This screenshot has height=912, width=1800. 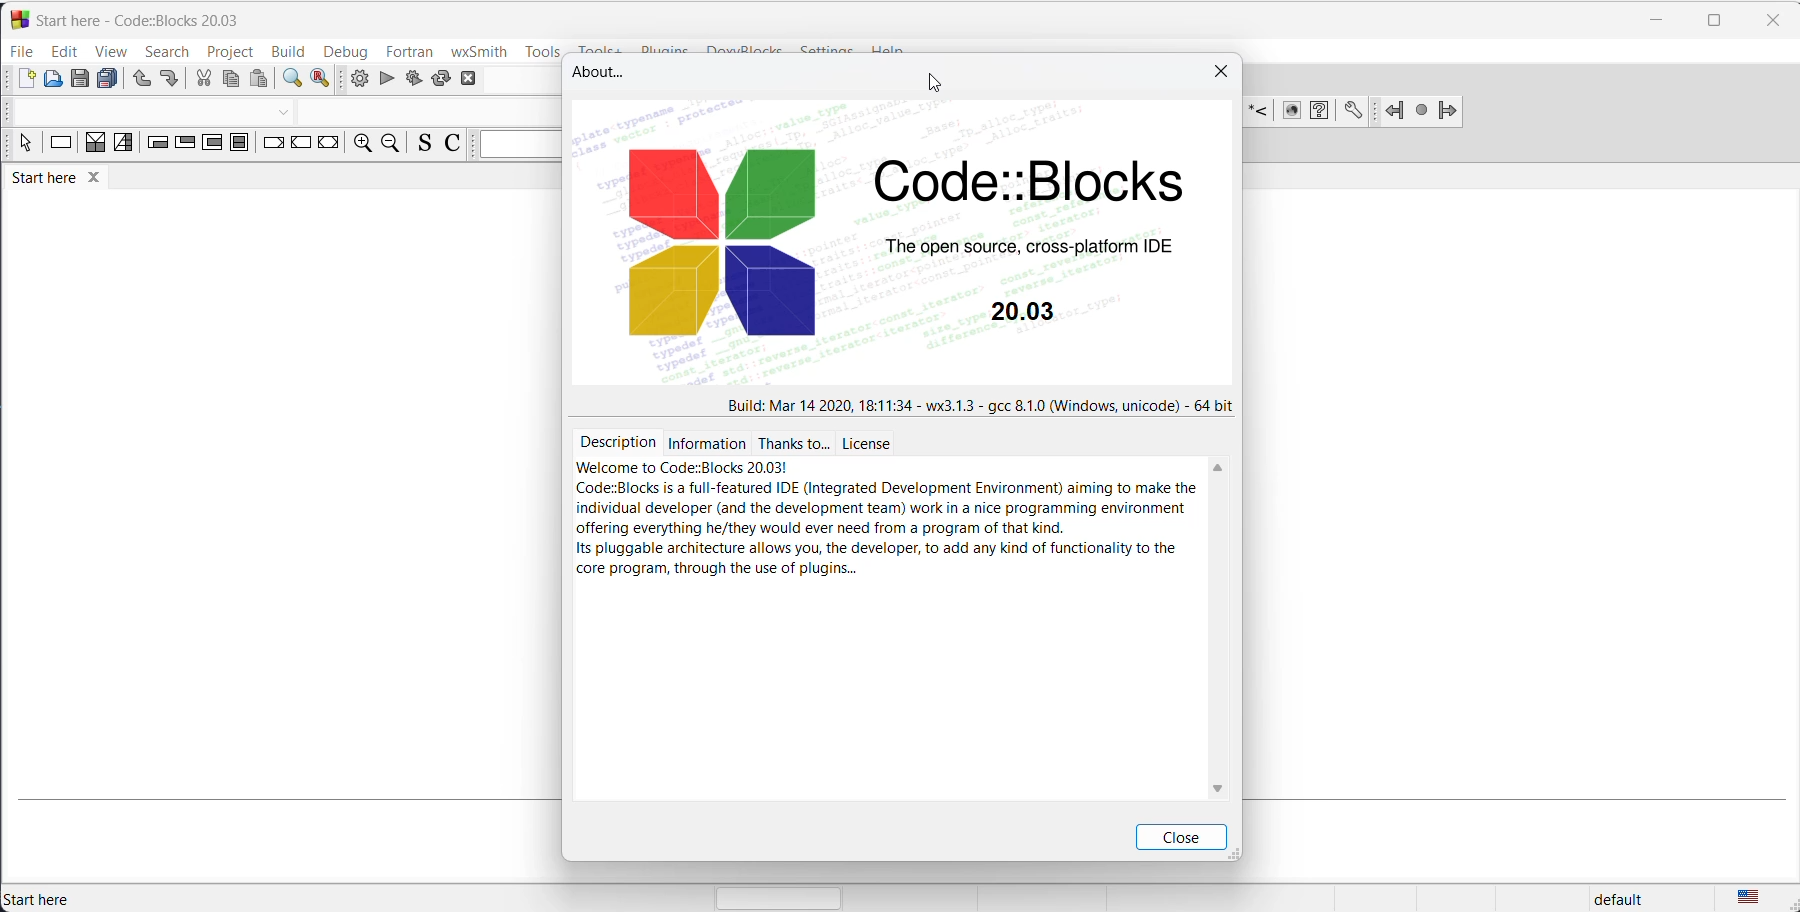 I want to click on comment, so click(x=1261, y=112).